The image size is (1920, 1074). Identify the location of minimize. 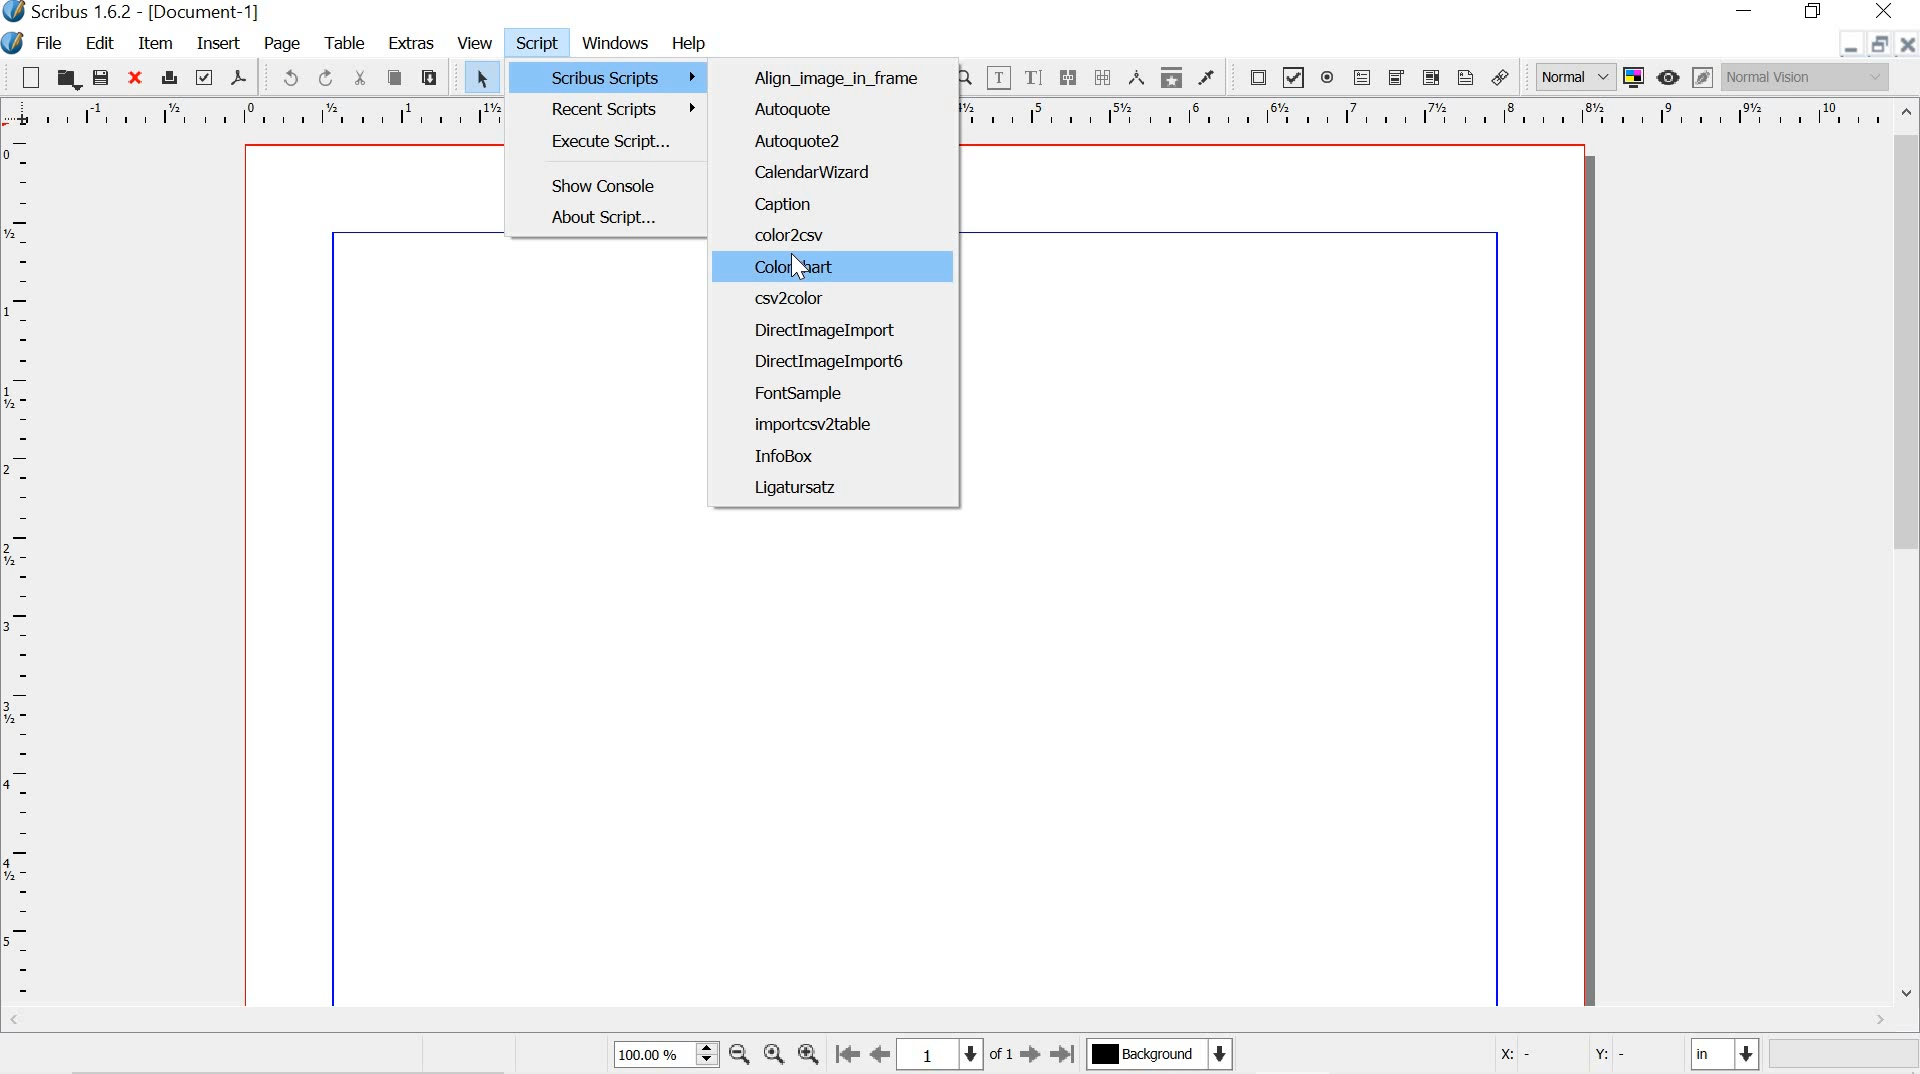
(1848, 49).